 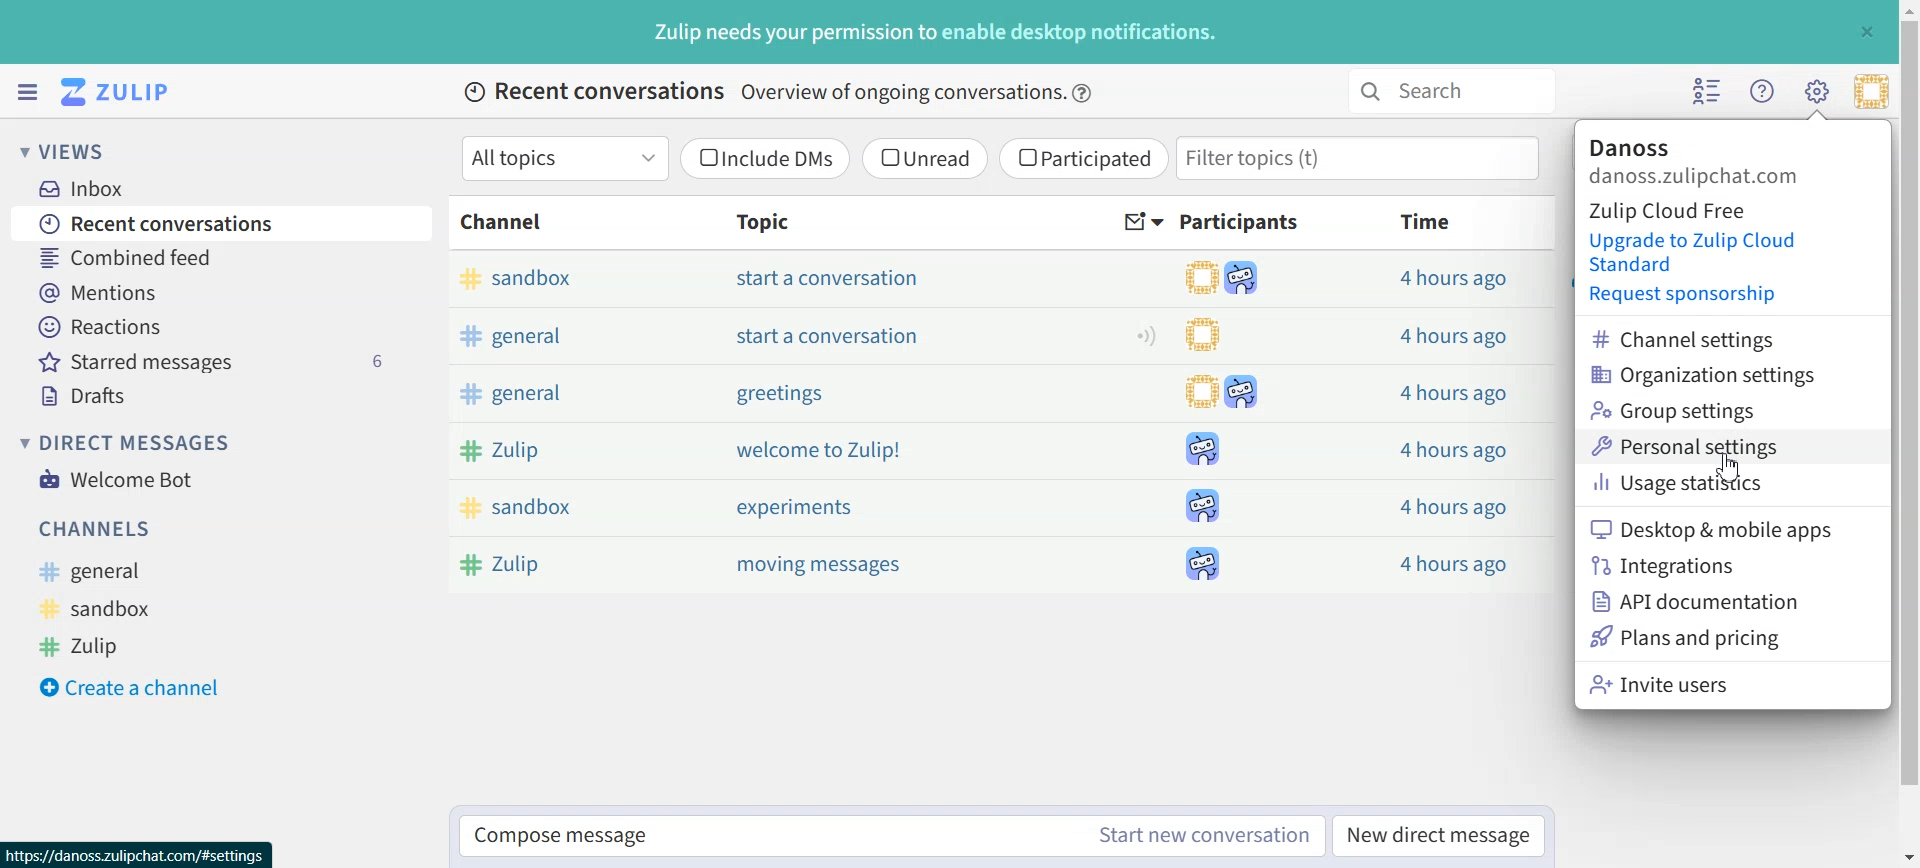 I want to click on 4 hours ago, so click(x=1451, y=448).